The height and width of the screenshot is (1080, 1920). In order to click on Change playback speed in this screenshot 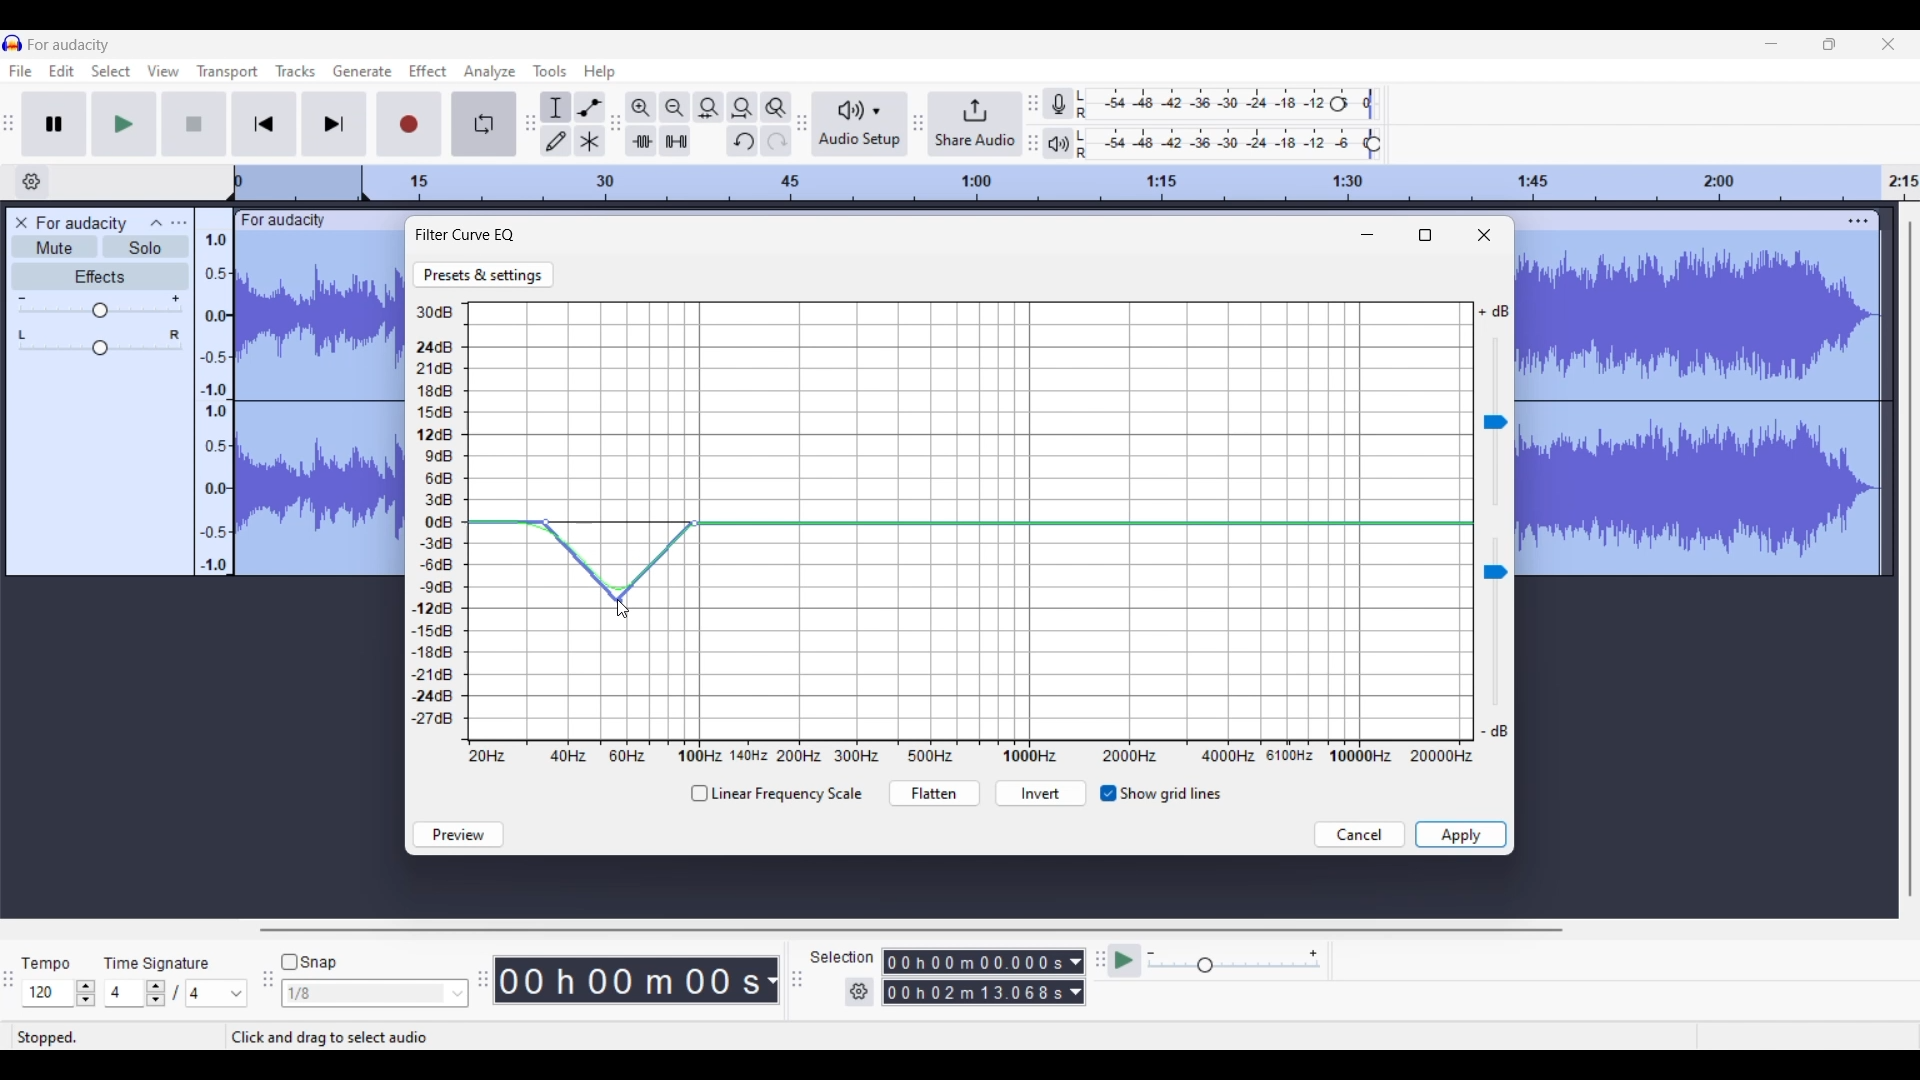, I will do `click(1233, 966)`.